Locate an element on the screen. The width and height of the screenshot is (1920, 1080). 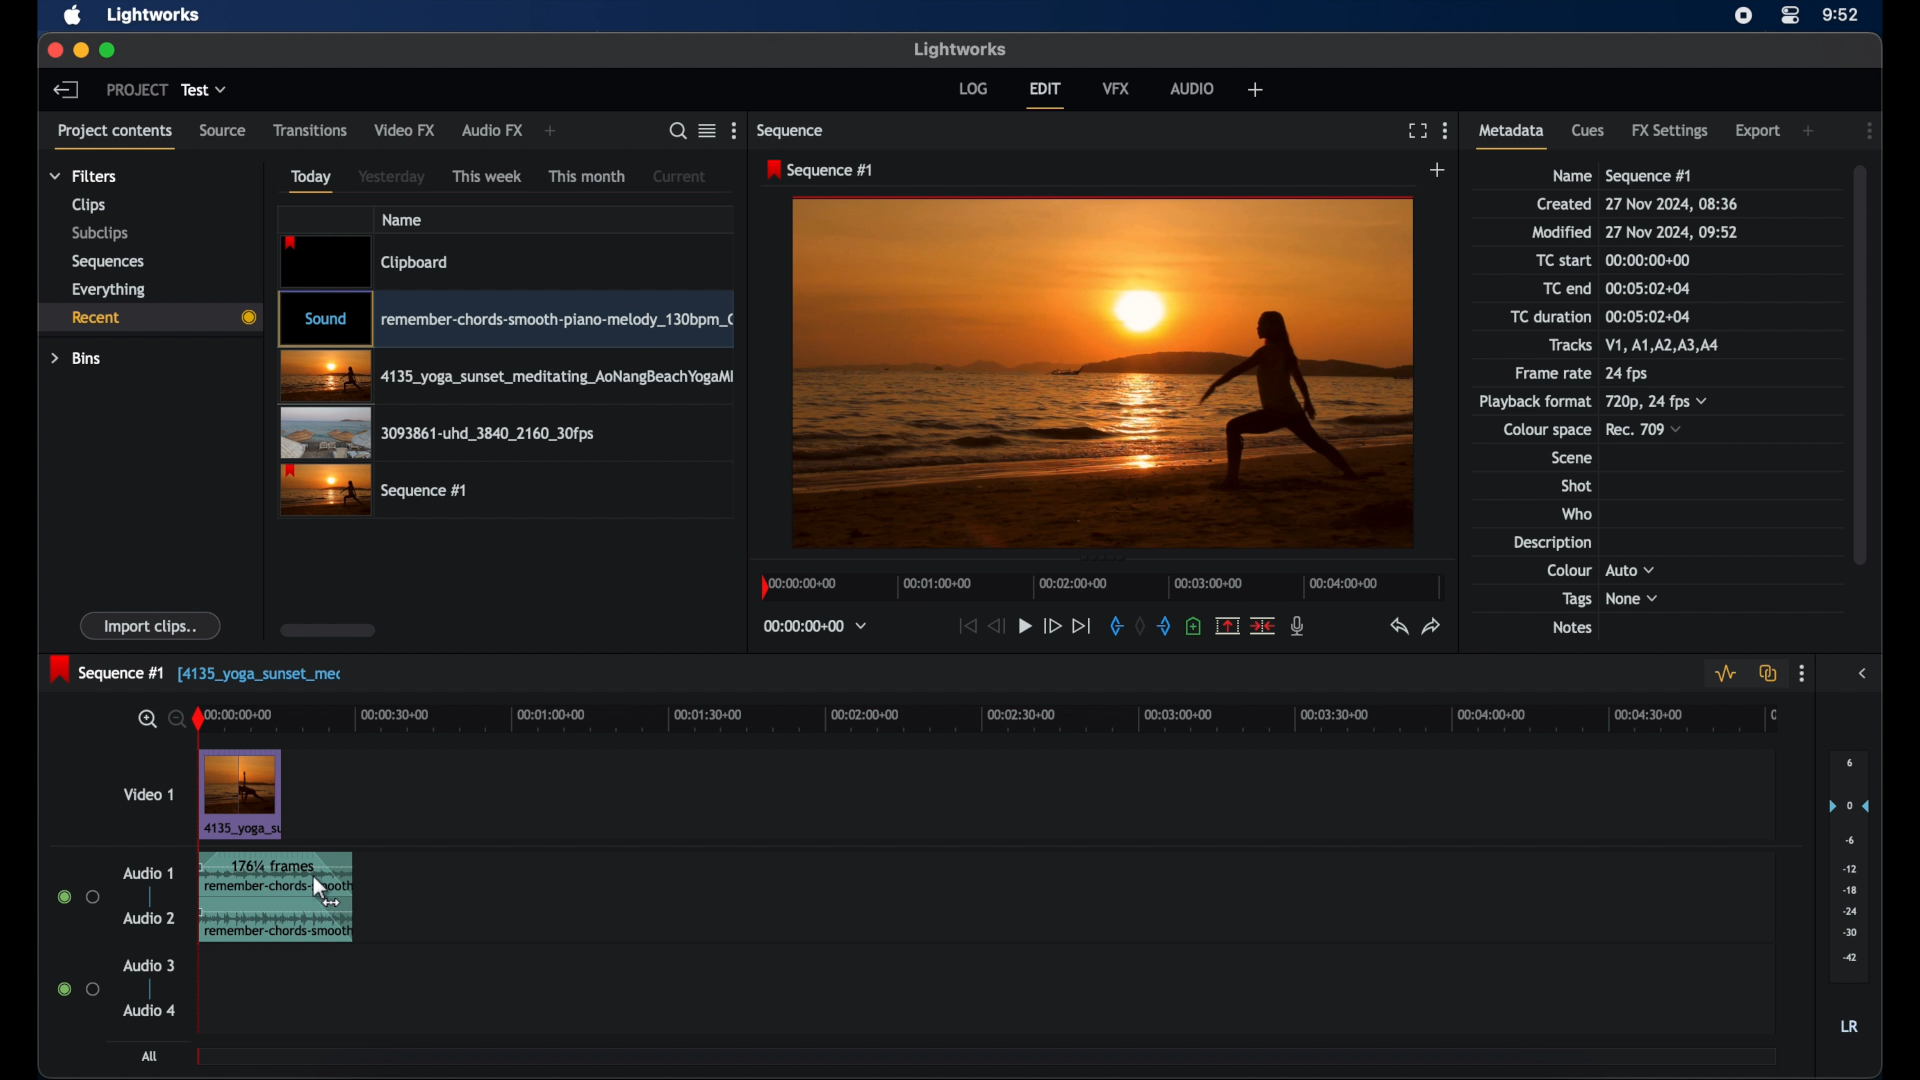
out mark is located at coordinates (1165, 625).